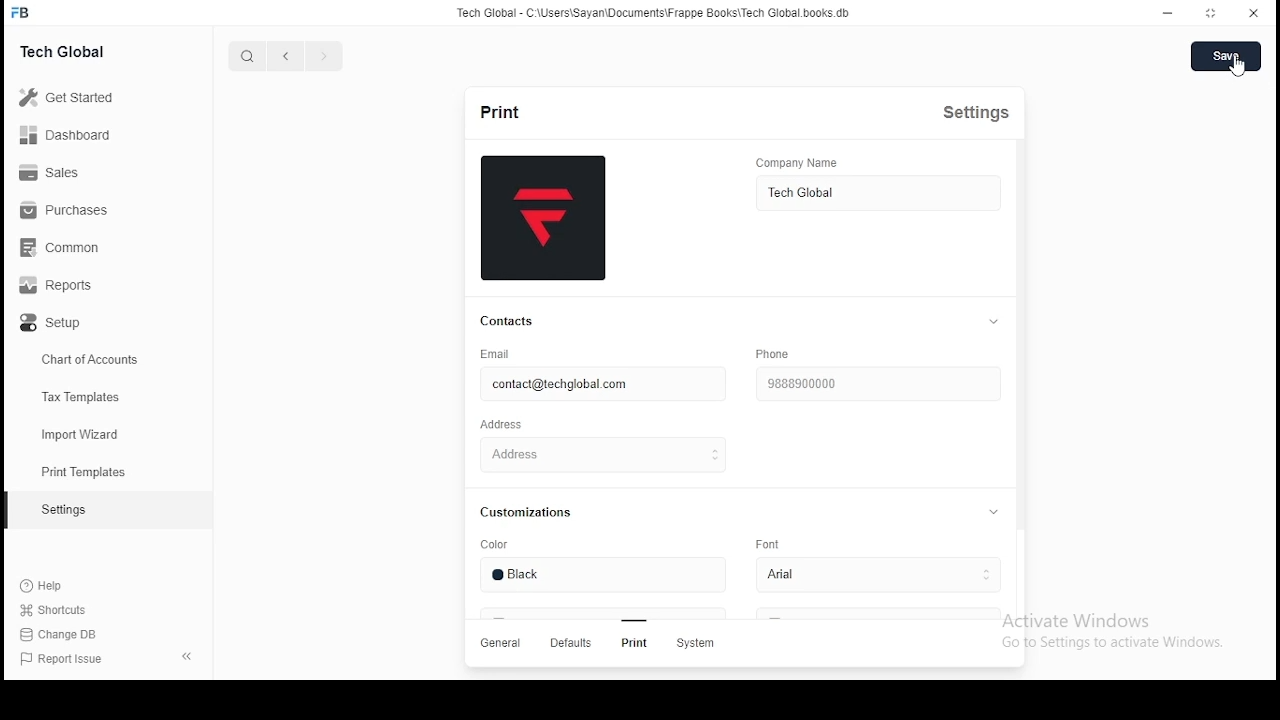 This screenshot has width=1280, height=720. What do you see at coordinates (780, 353) in the screenshot?
I see `Phone.` at bounding box center [780, 353].